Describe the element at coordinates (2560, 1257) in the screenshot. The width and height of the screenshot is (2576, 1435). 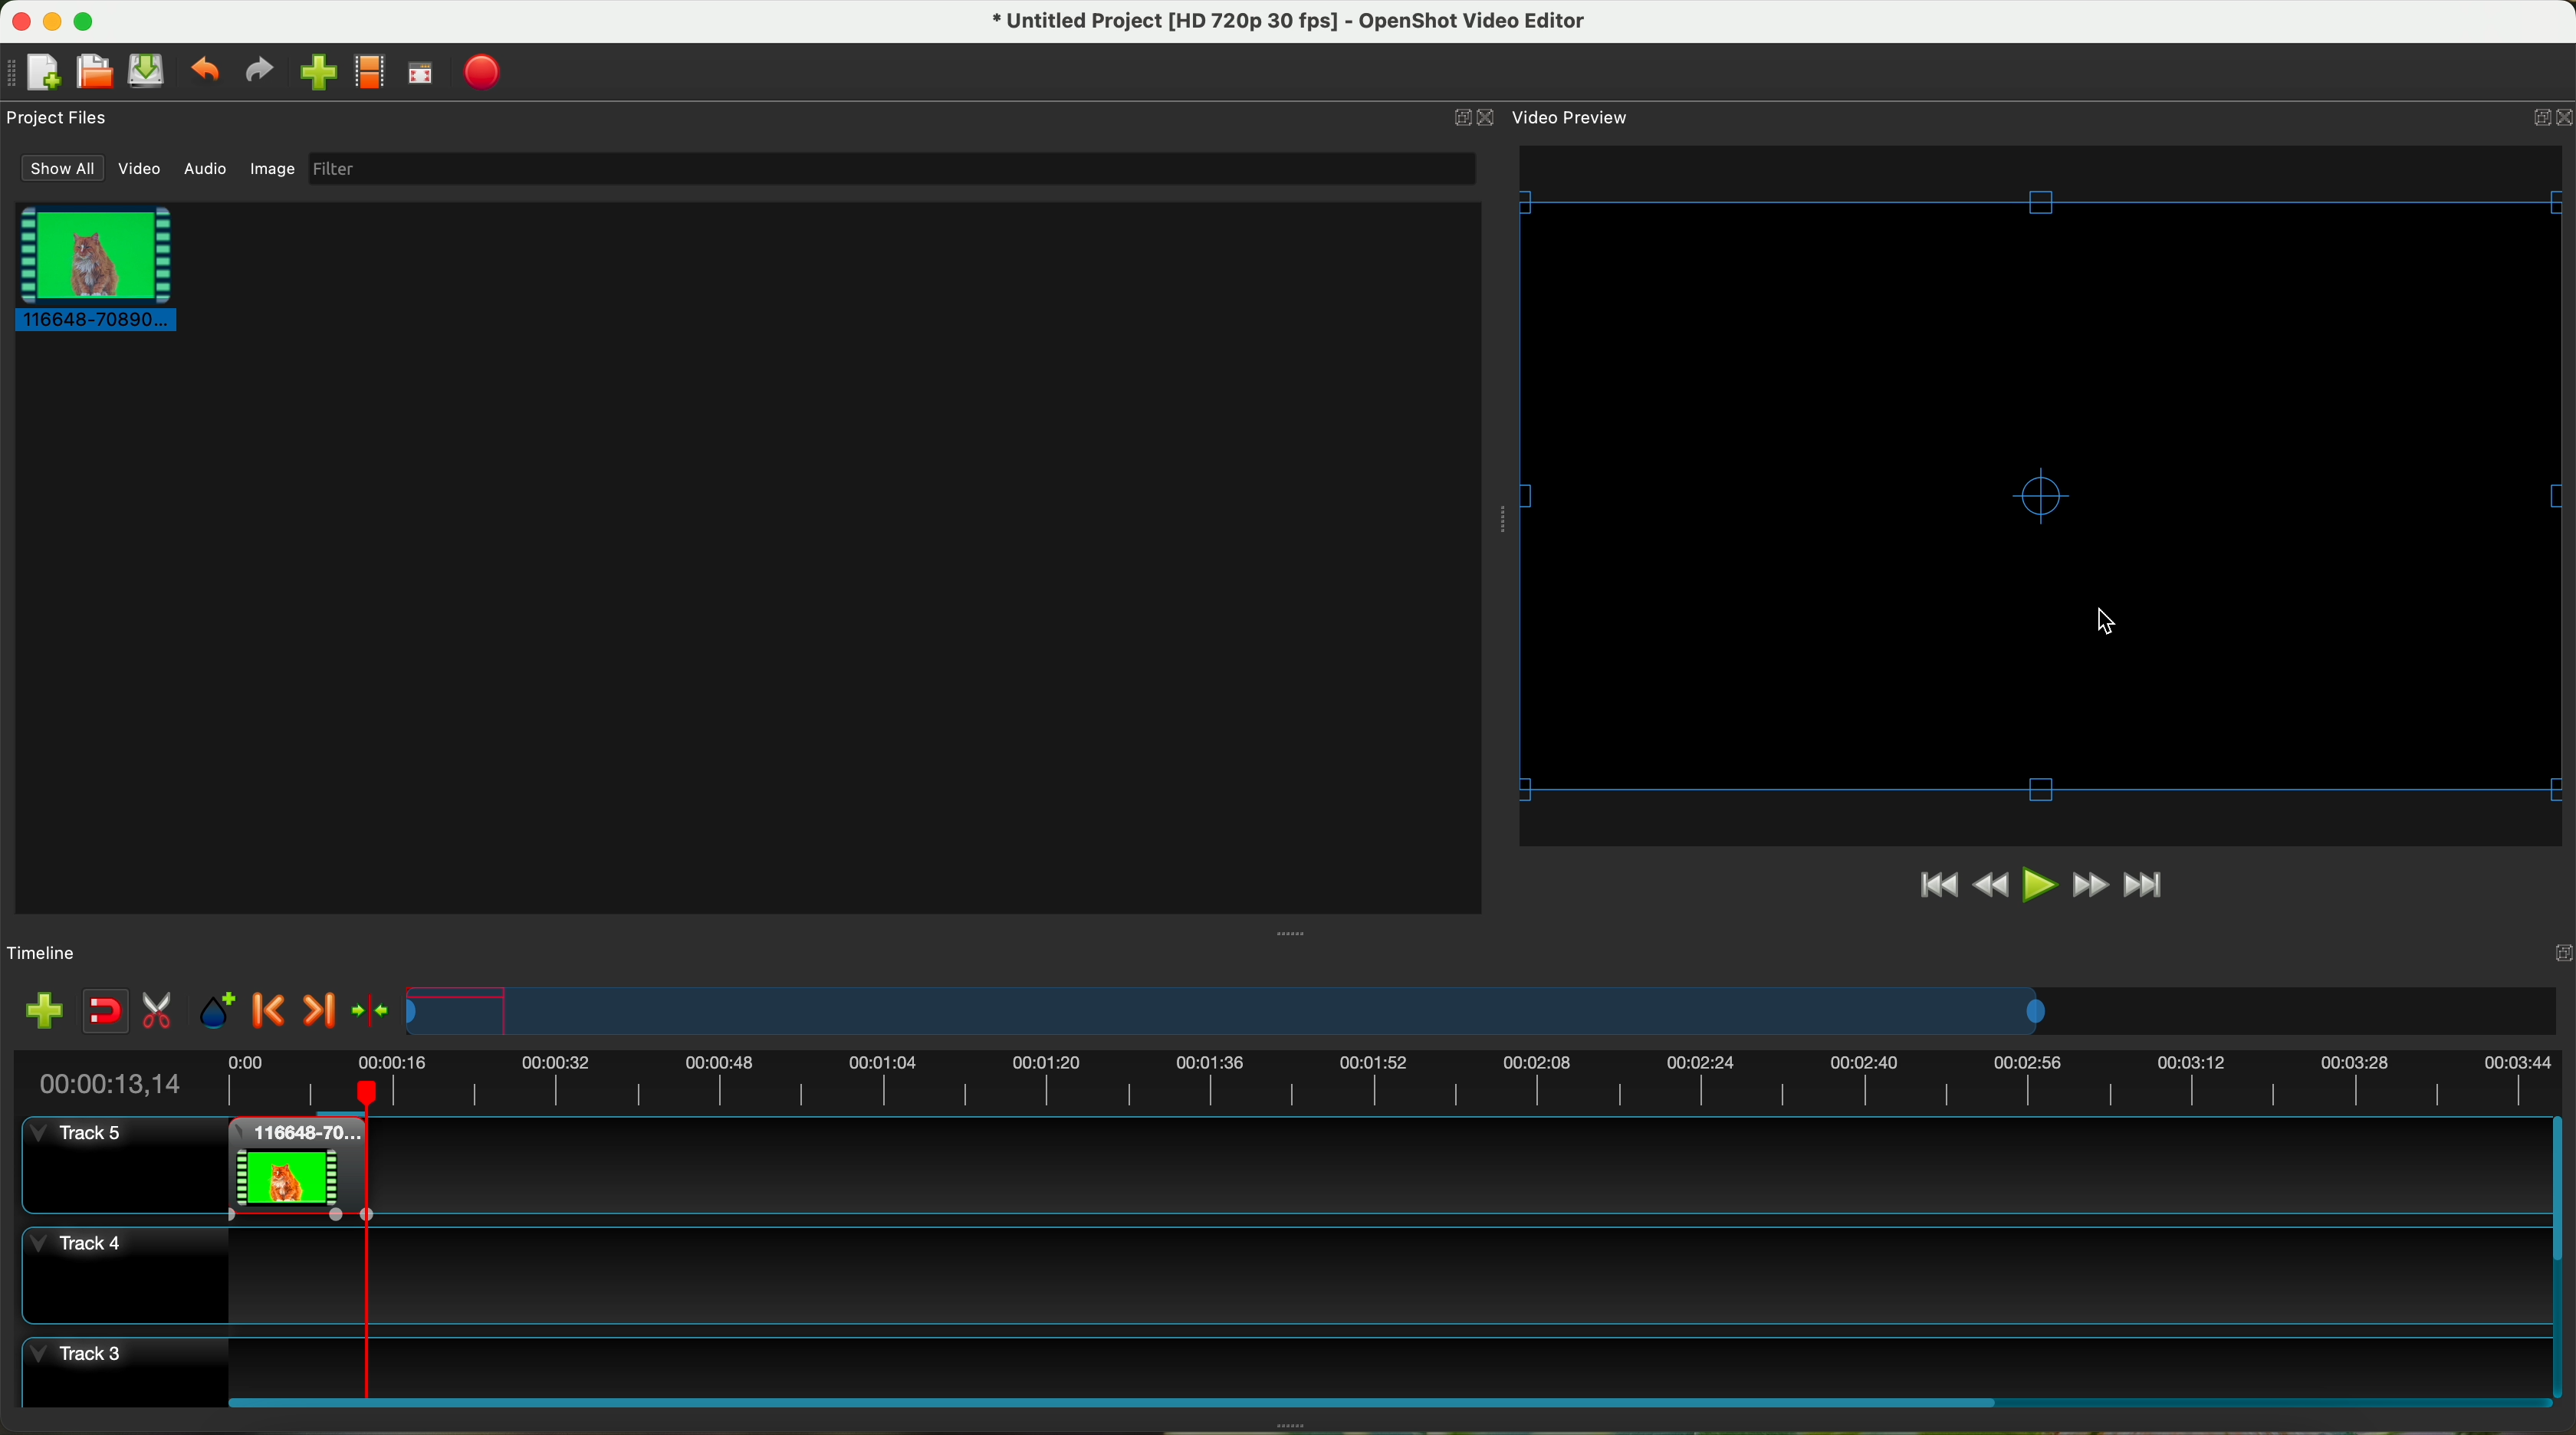
I see `scroll bar` at that location.